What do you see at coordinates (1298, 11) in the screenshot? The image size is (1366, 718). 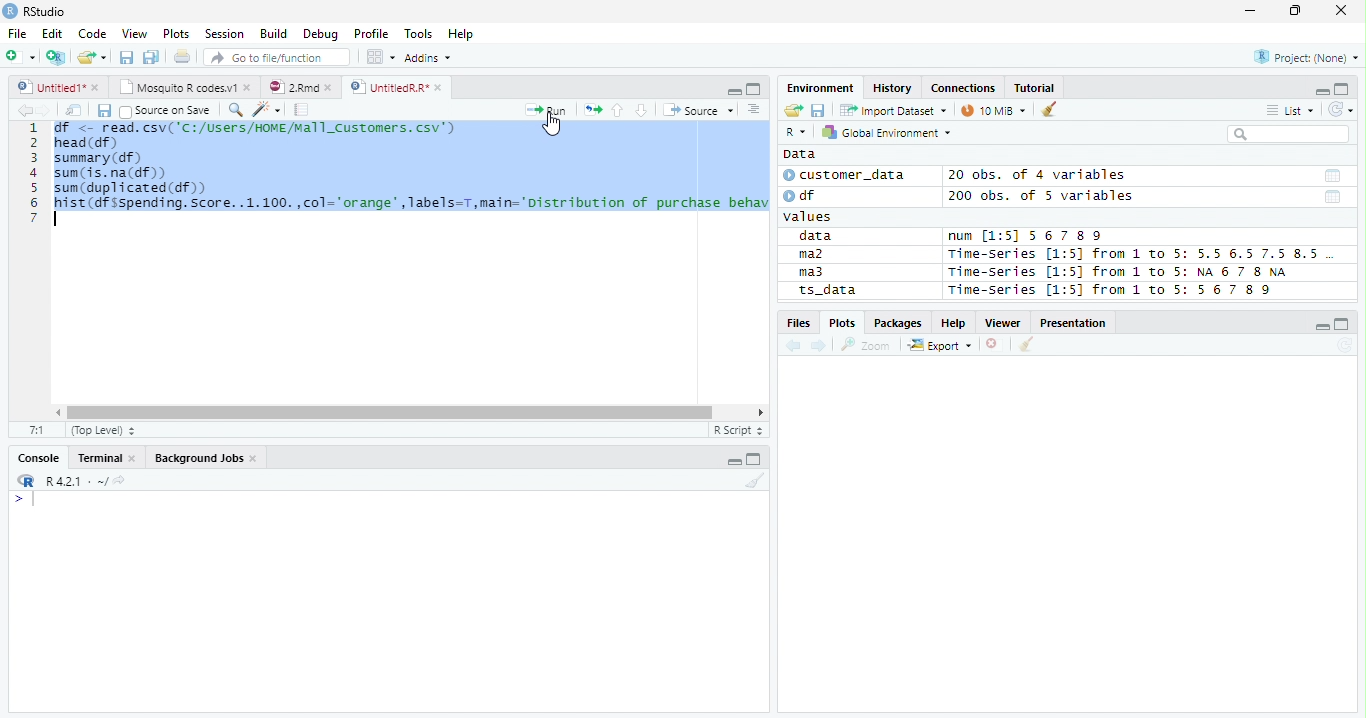 I see `Restore Down` at bounding box center [1298, 11].